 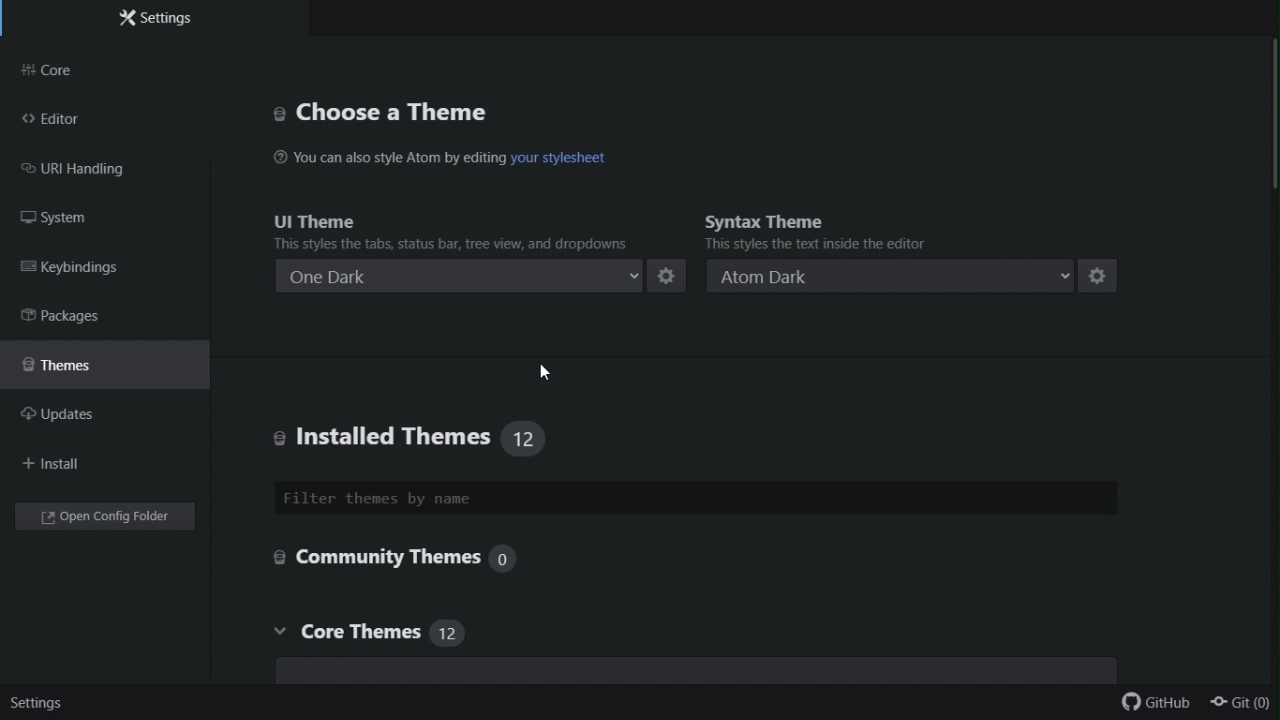 What do you see at coordinates (702, 498) in the screenshot?
I see `Filter themes by name` at bounding box center [702, 498].